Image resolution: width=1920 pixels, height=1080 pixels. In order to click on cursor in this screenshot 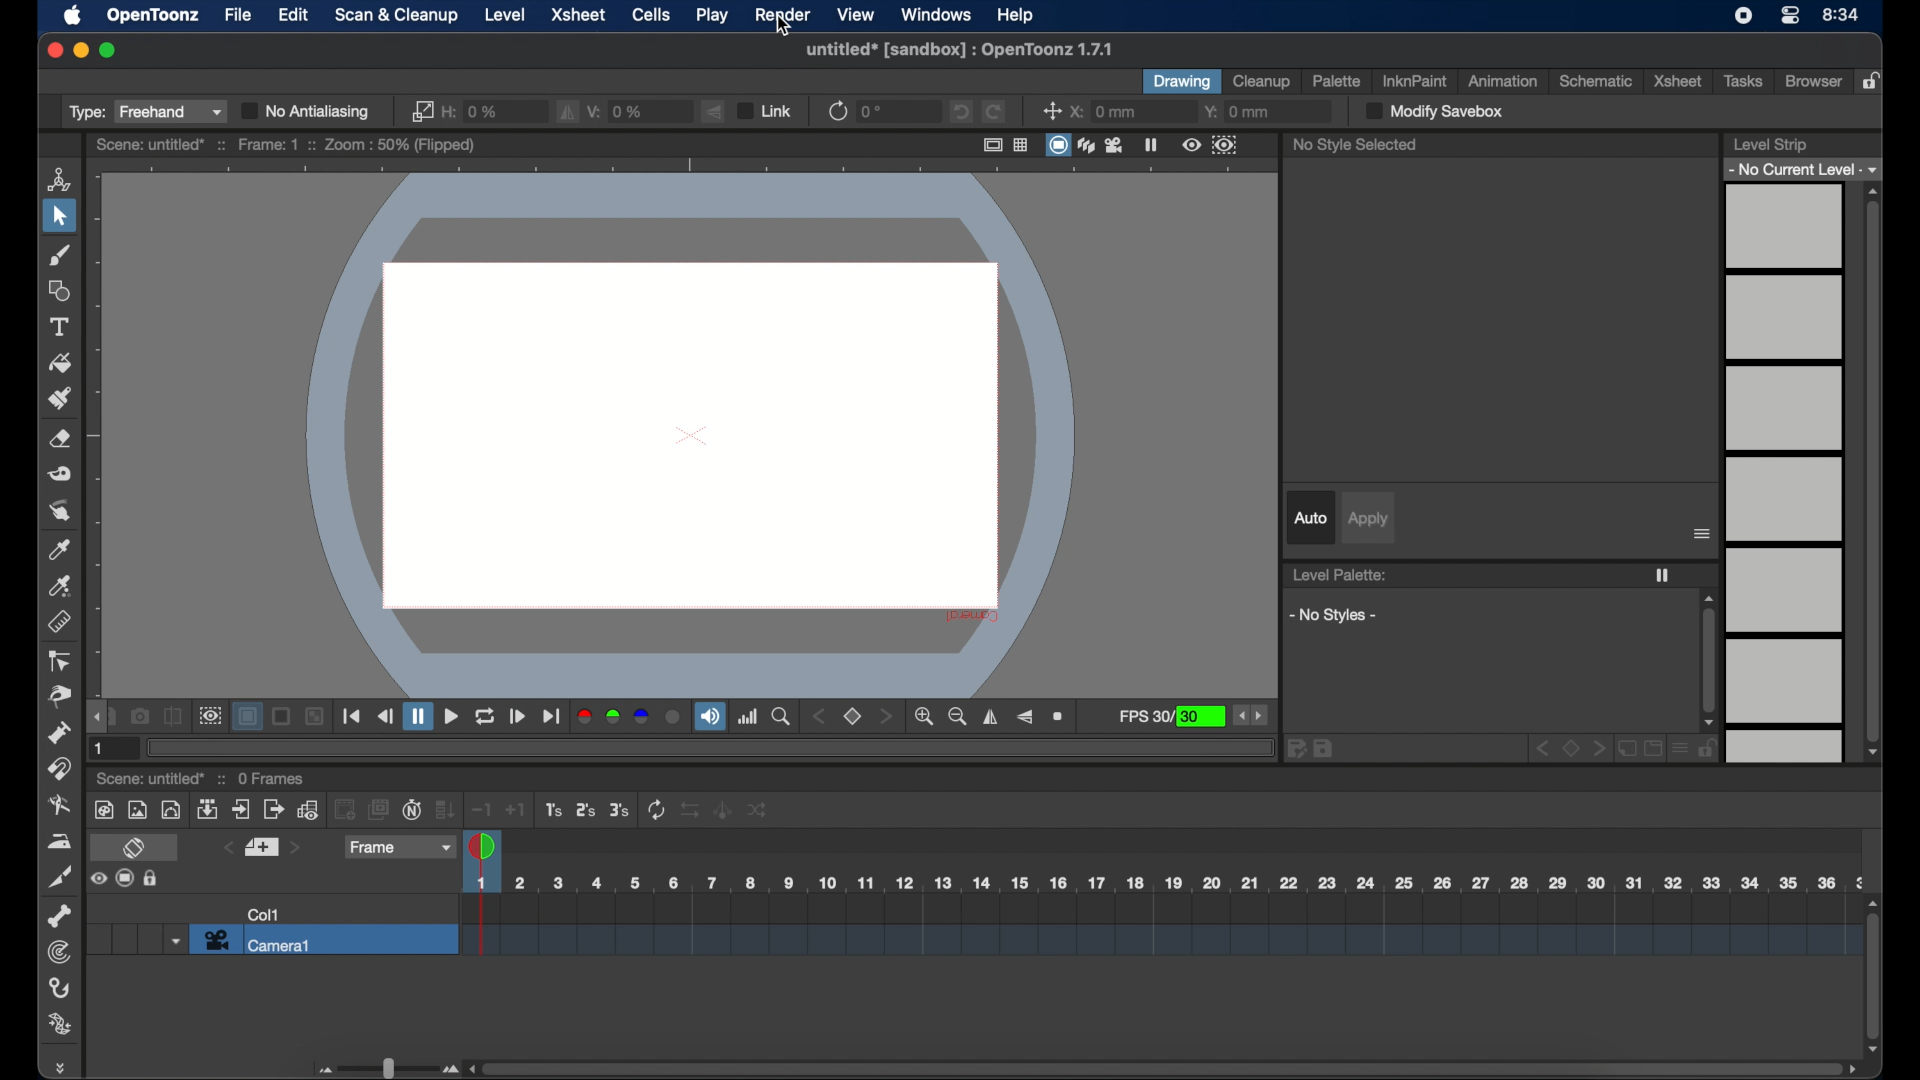, I will do `click(784, 28)`.